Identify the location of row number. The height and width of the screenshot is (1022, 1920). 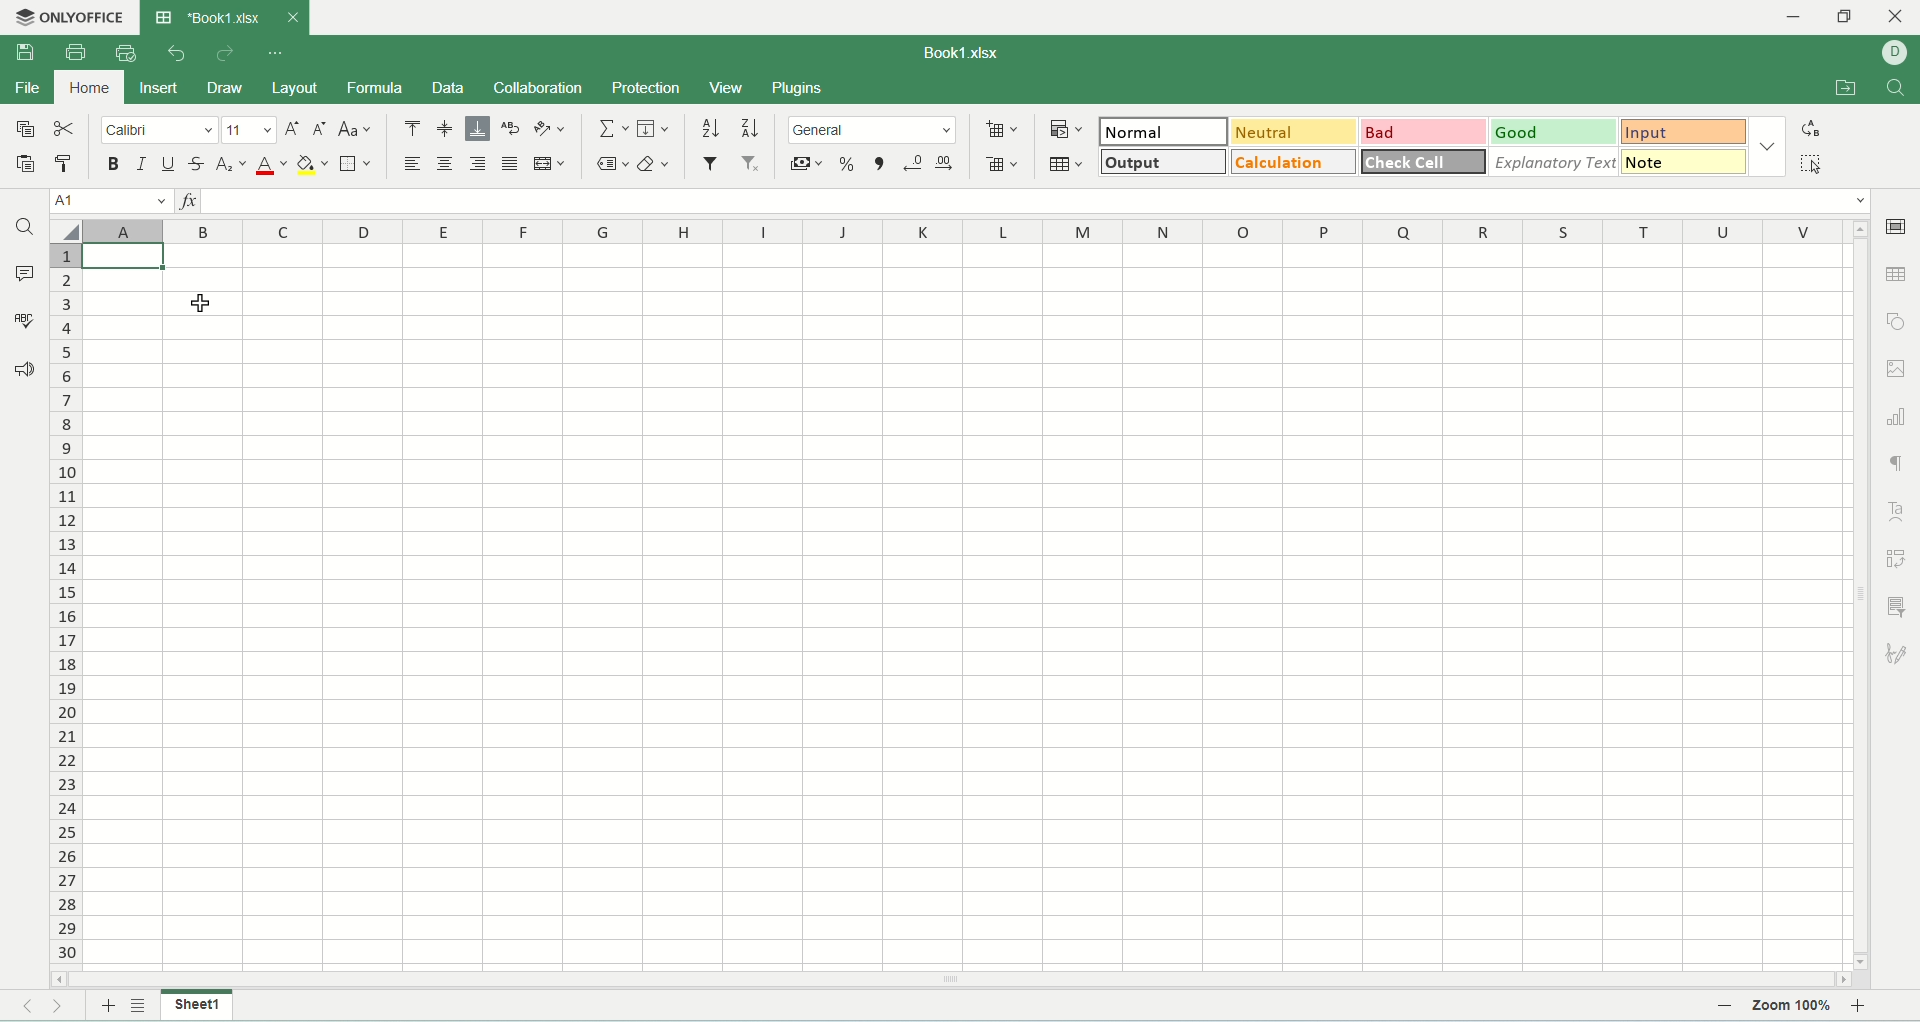
(67, 606).